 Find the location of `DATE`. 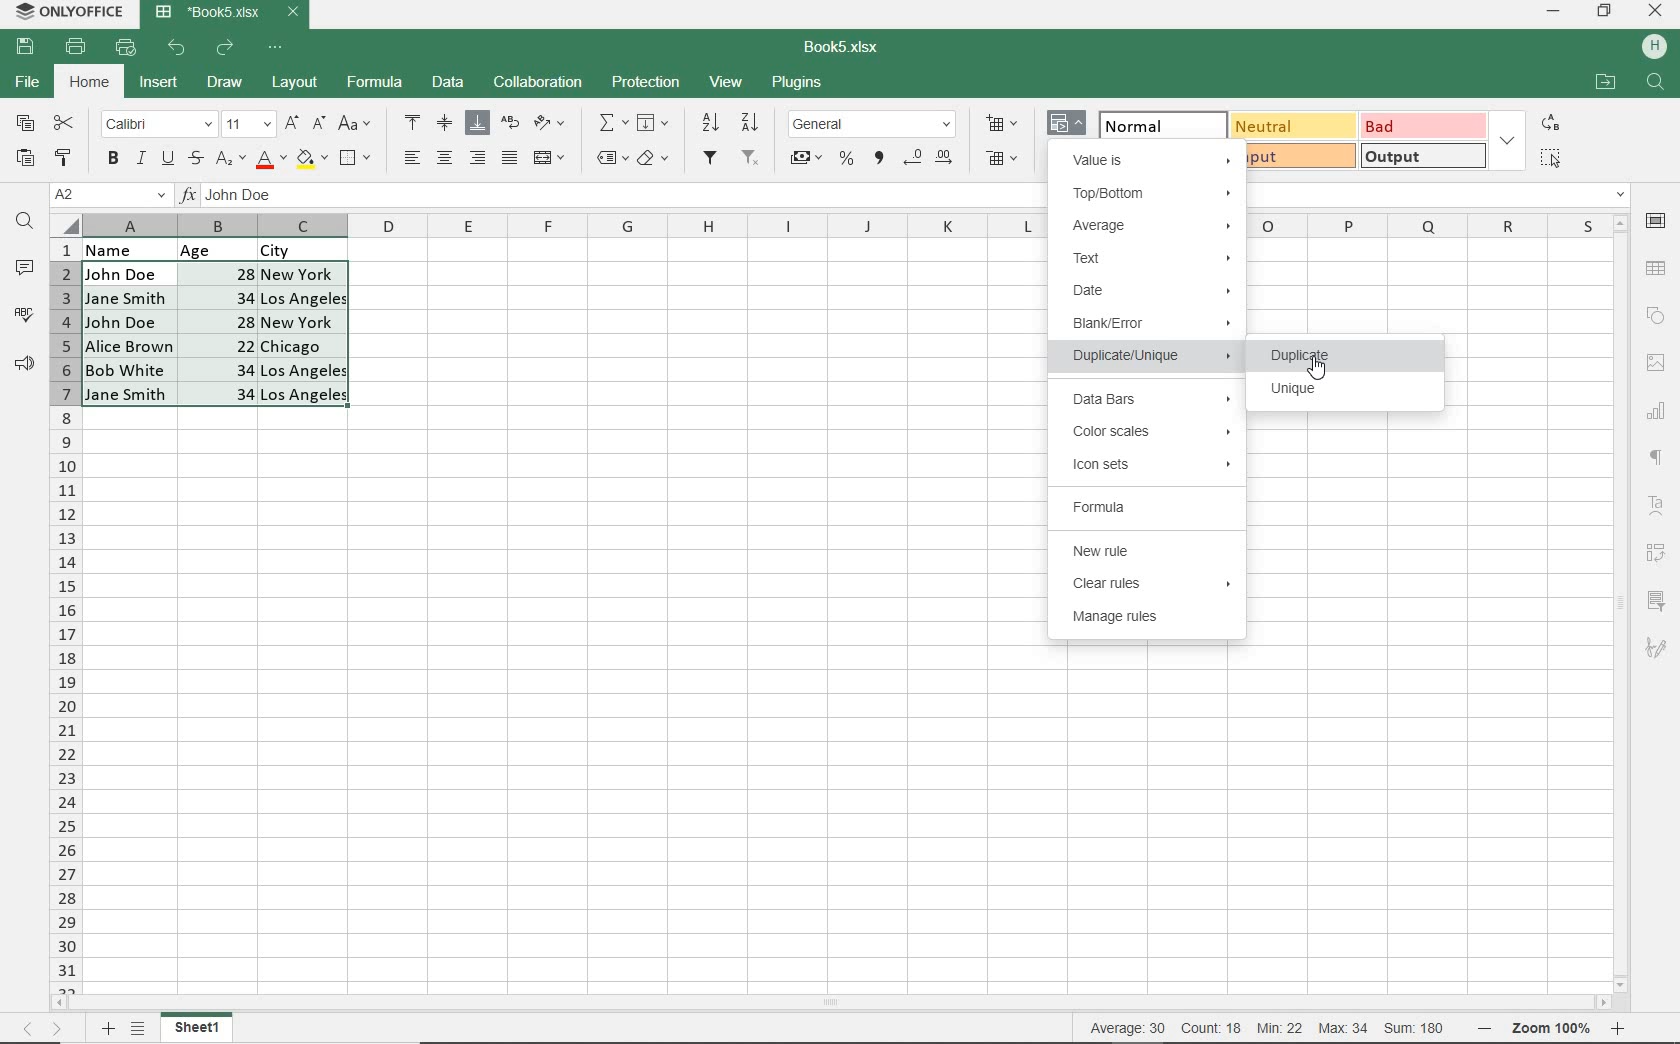

DATE is located at coordinates (1150, 293).